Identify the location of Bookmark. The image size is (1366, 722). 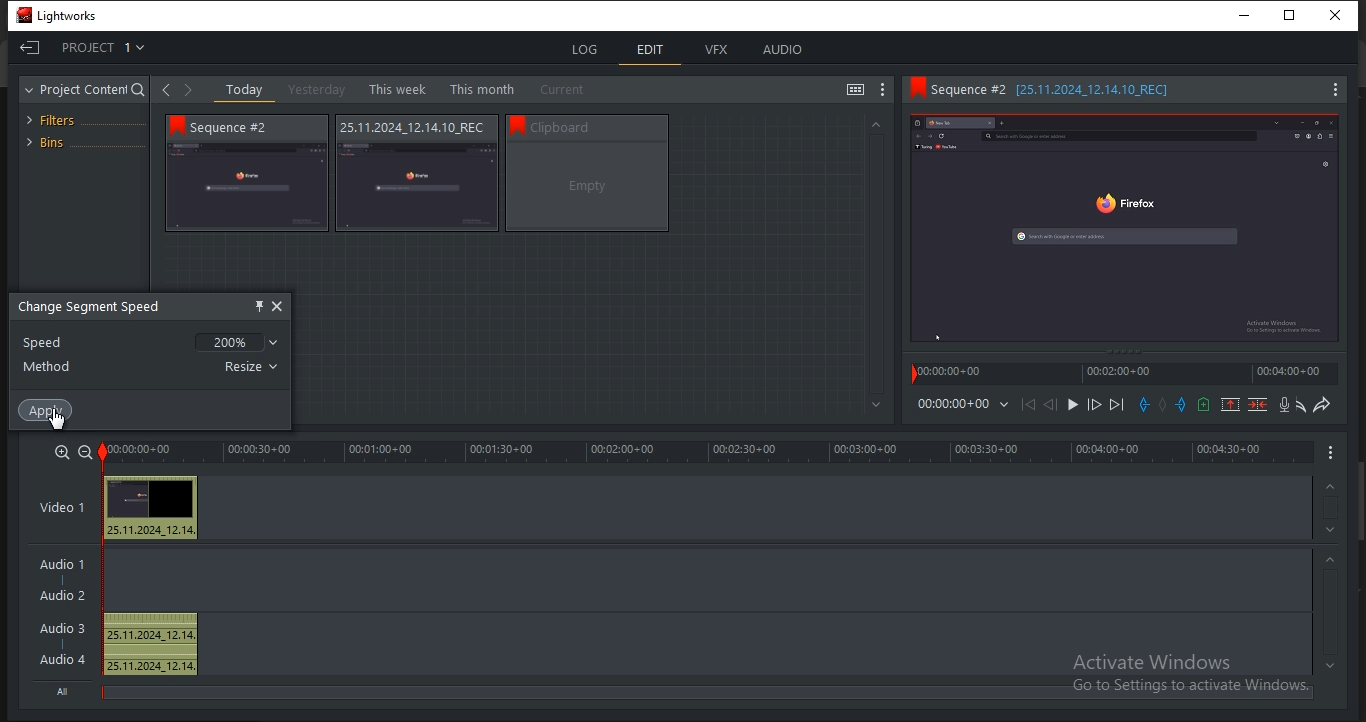
(916, 90).